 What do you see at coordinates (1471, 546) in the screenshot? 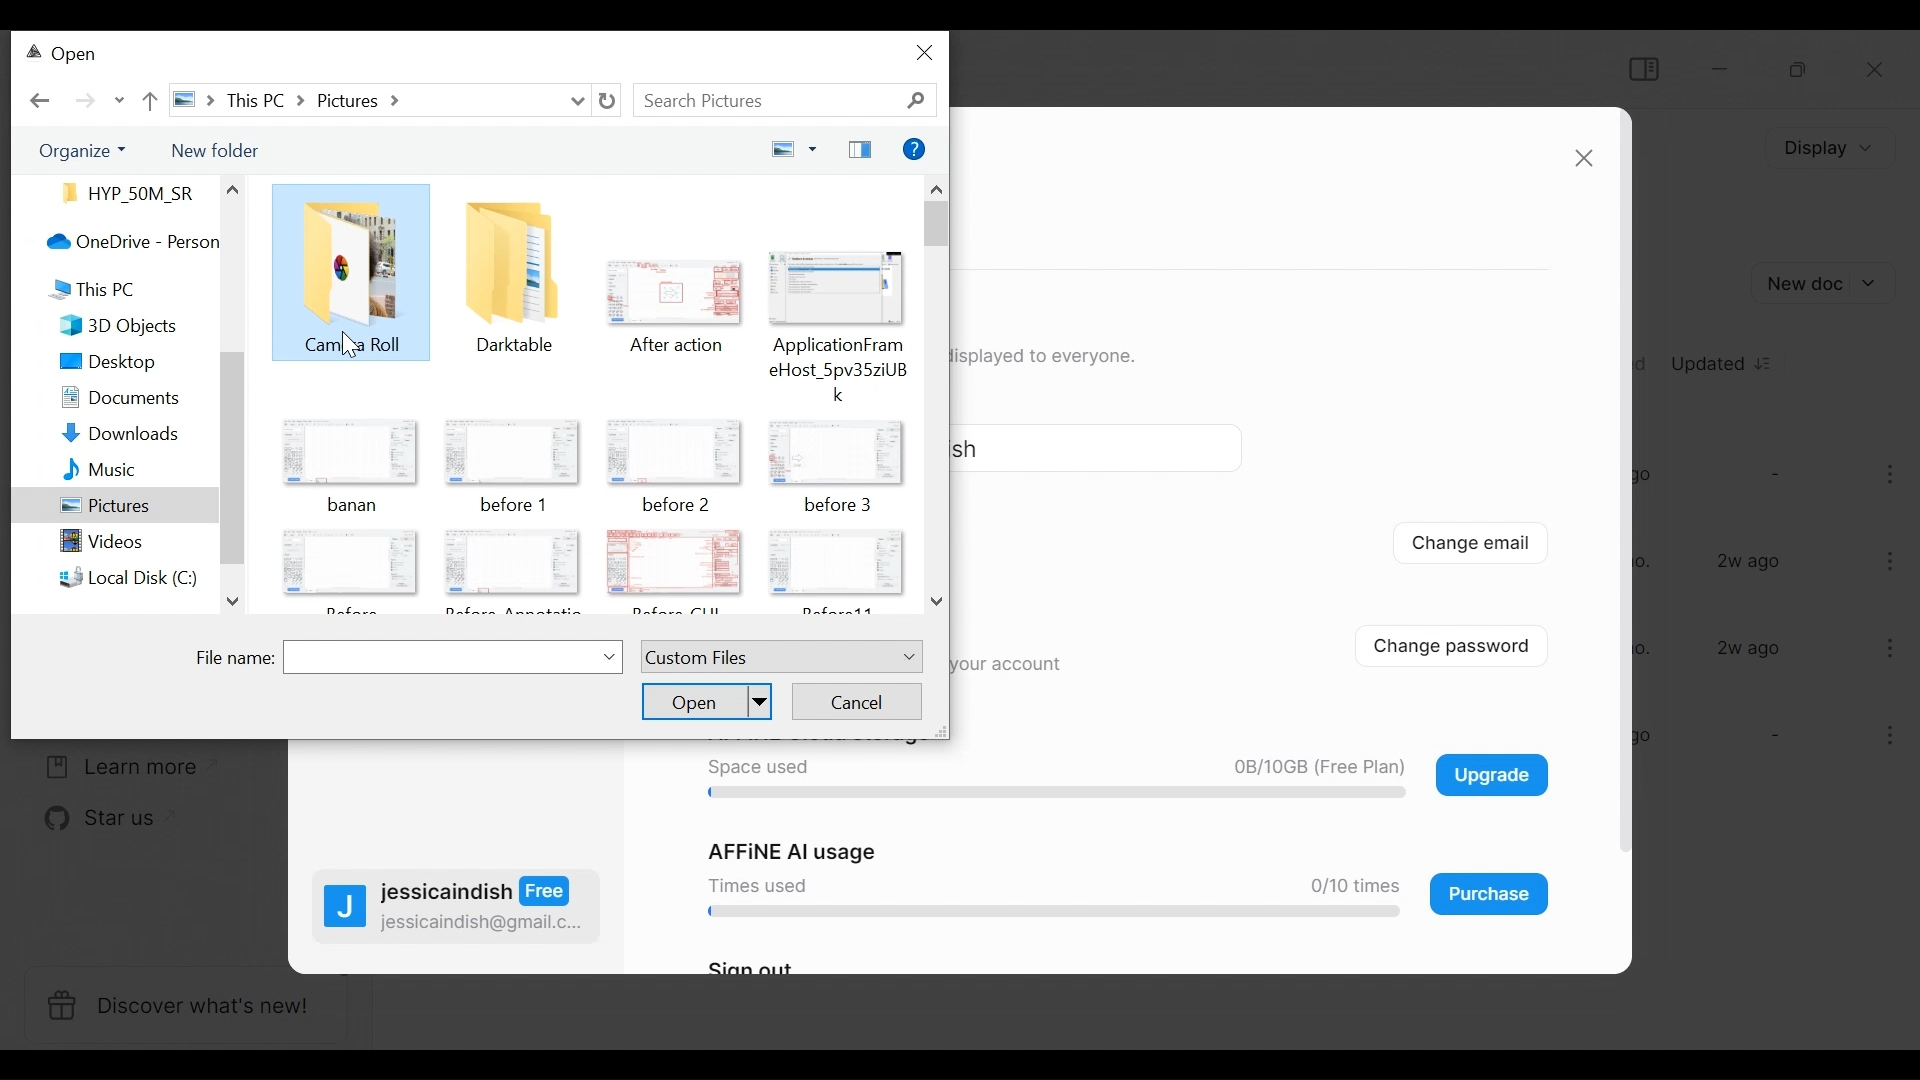
I see `Change email` at bounding box center [1471, 546].